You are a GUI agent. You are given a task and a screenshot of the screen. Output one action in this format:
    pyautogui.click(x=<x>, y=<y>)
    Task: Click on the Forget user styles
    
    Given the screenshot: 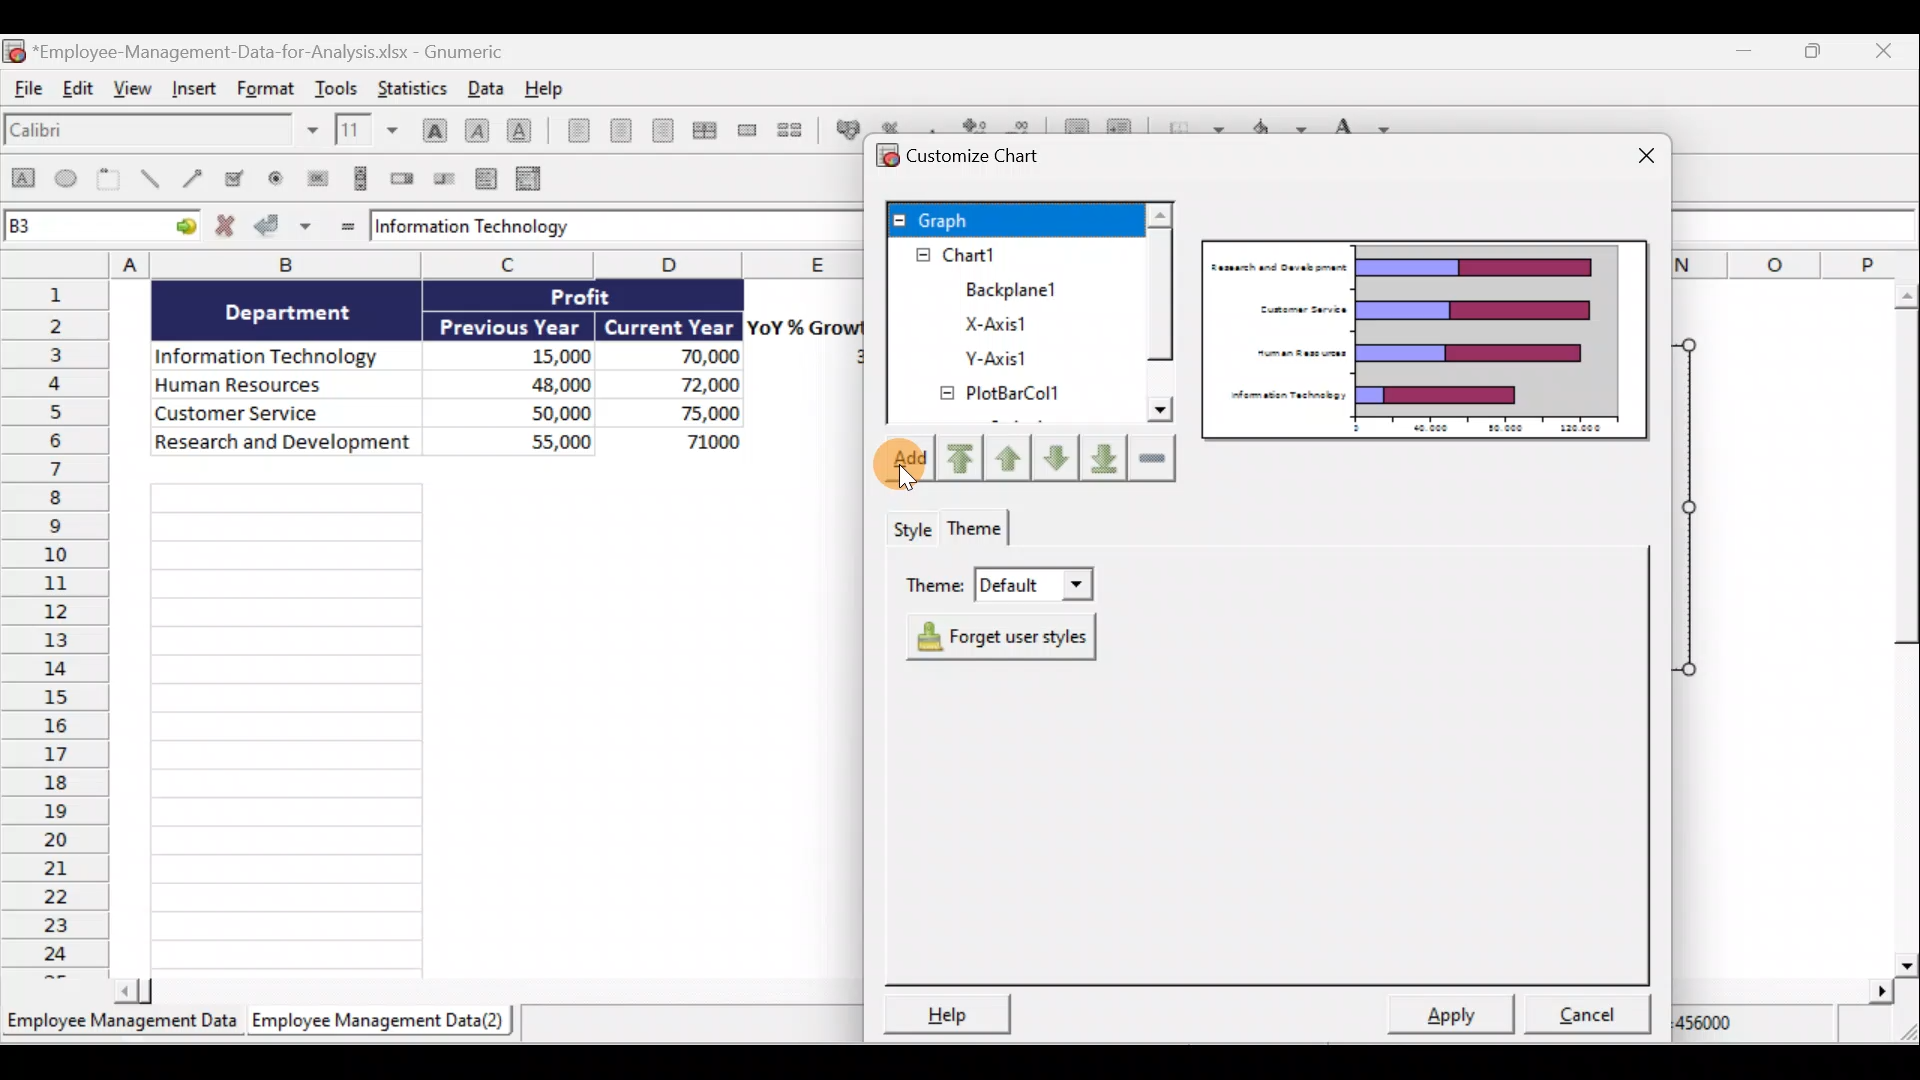 What is the action you would take?
    pyautogui.click(x=994, y=634)
    